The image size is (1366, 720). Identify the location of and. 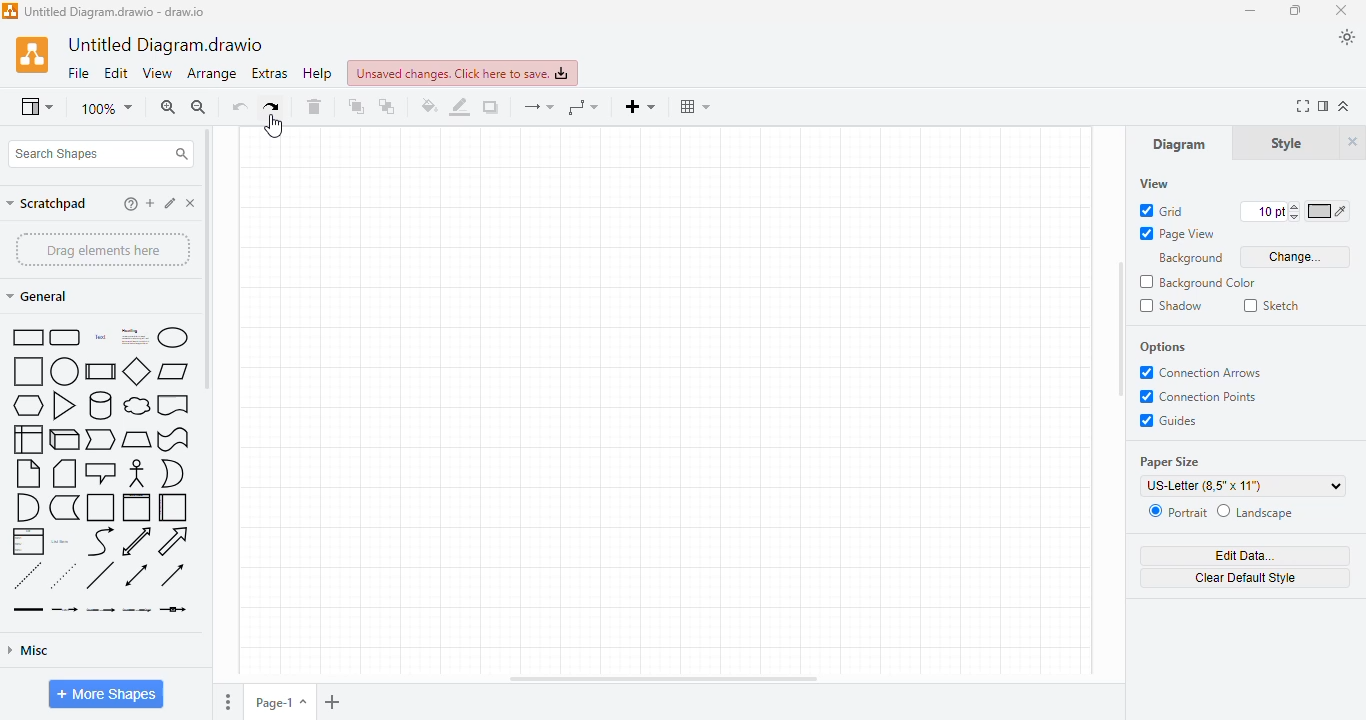
(26, 508).